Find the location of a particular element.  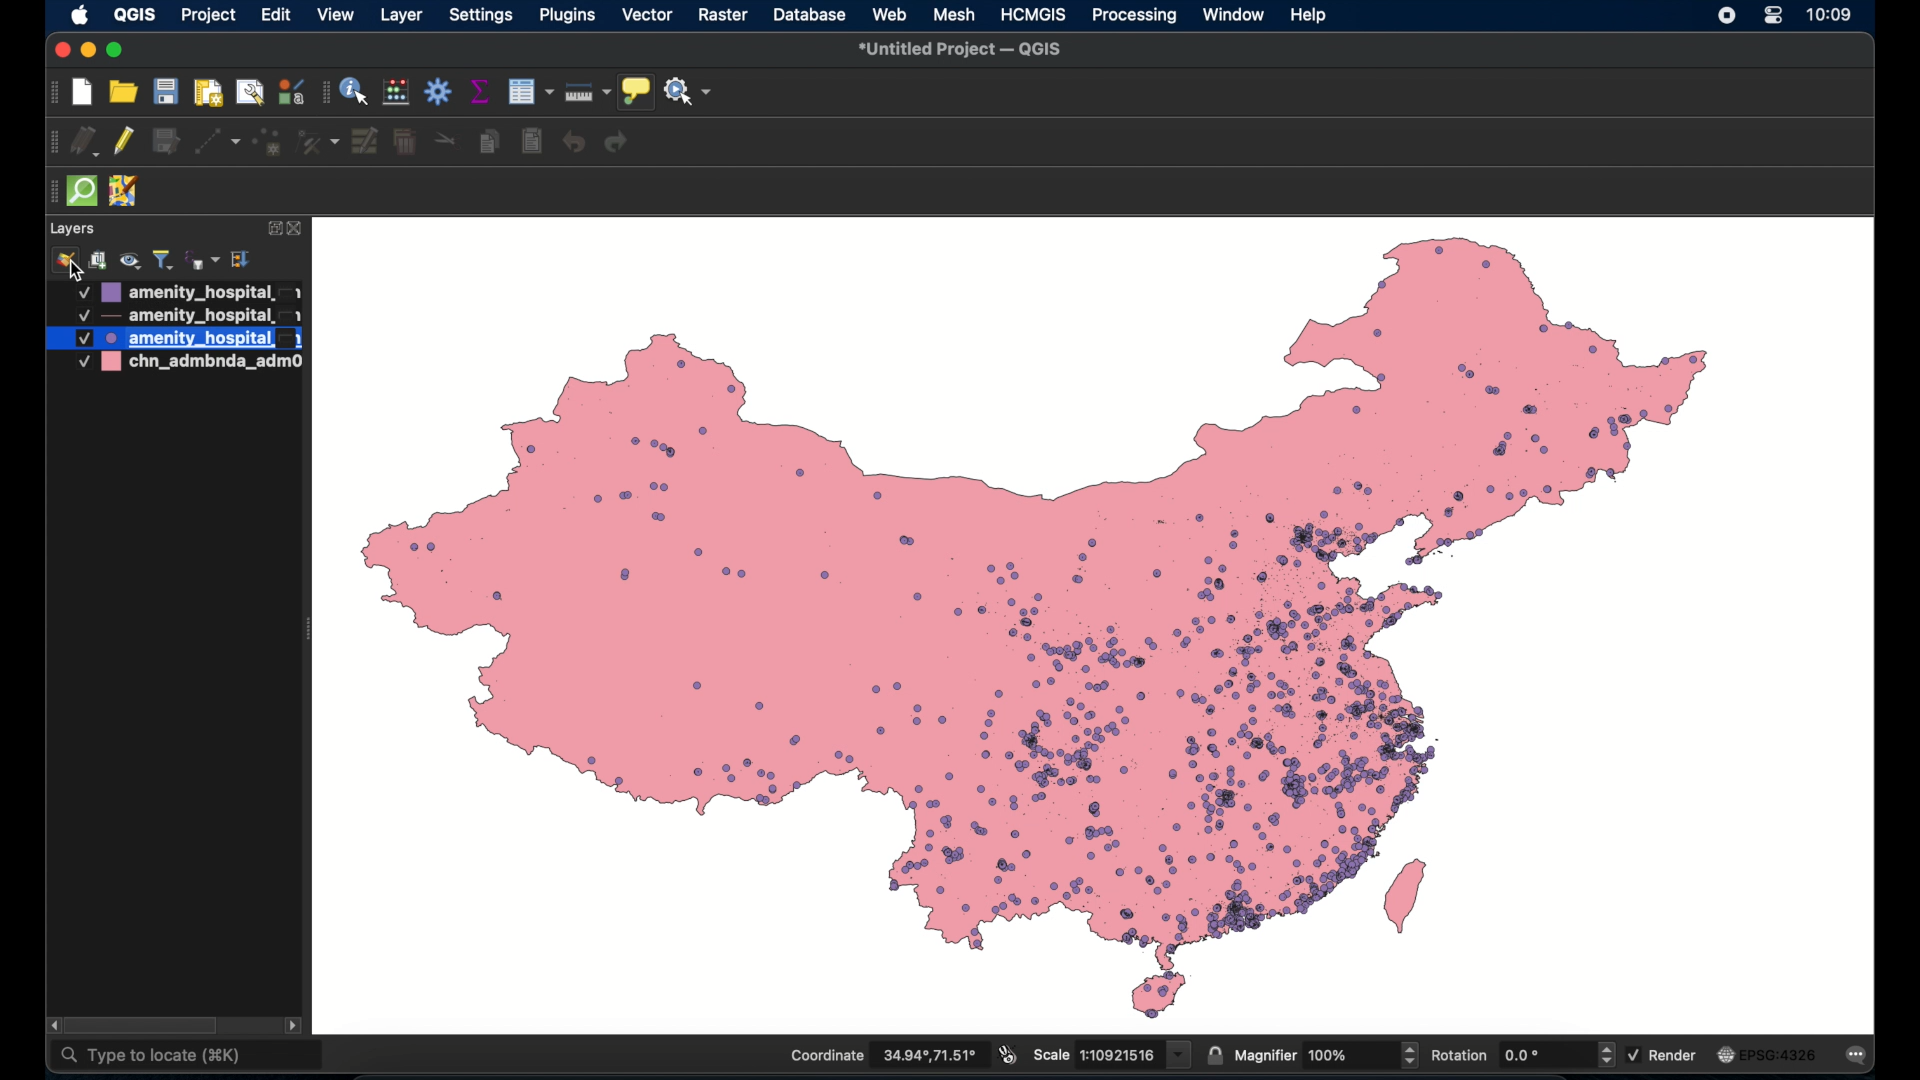

type to locate is located at coordinates (188, 1055).